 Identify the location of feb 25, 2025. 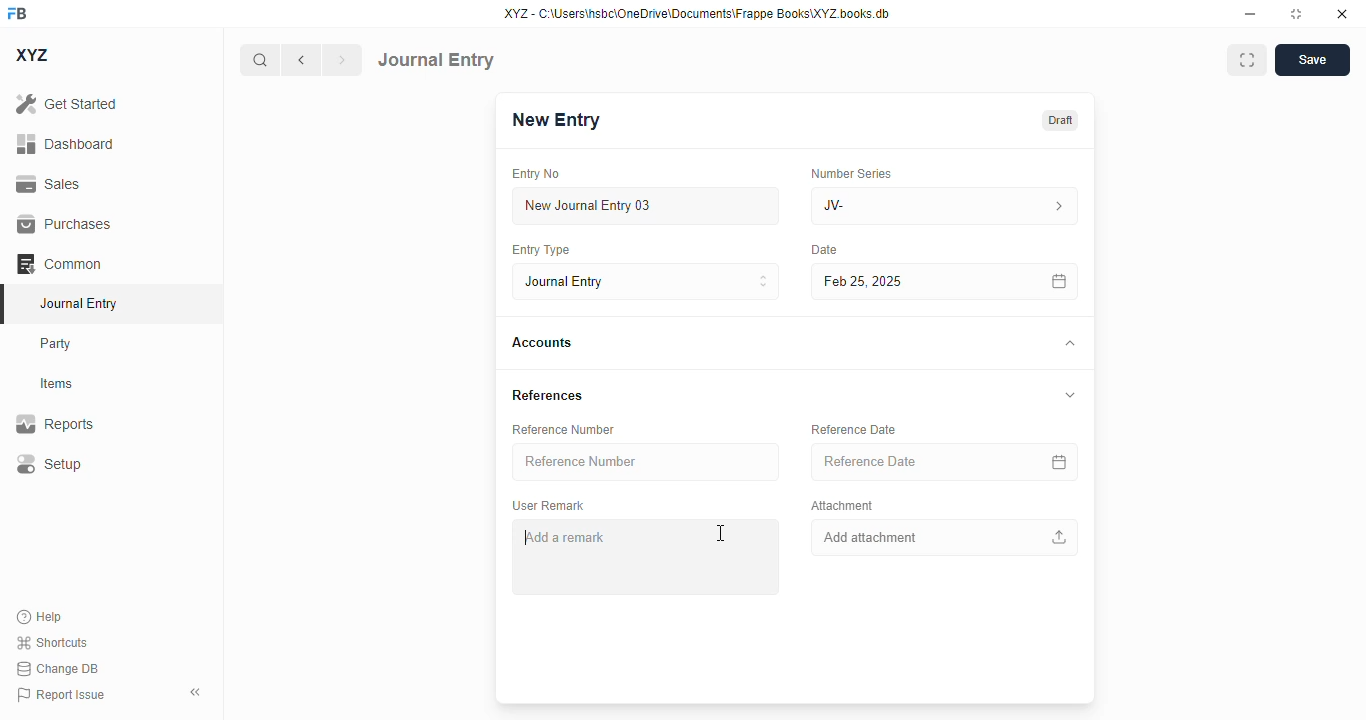
(916, 281).